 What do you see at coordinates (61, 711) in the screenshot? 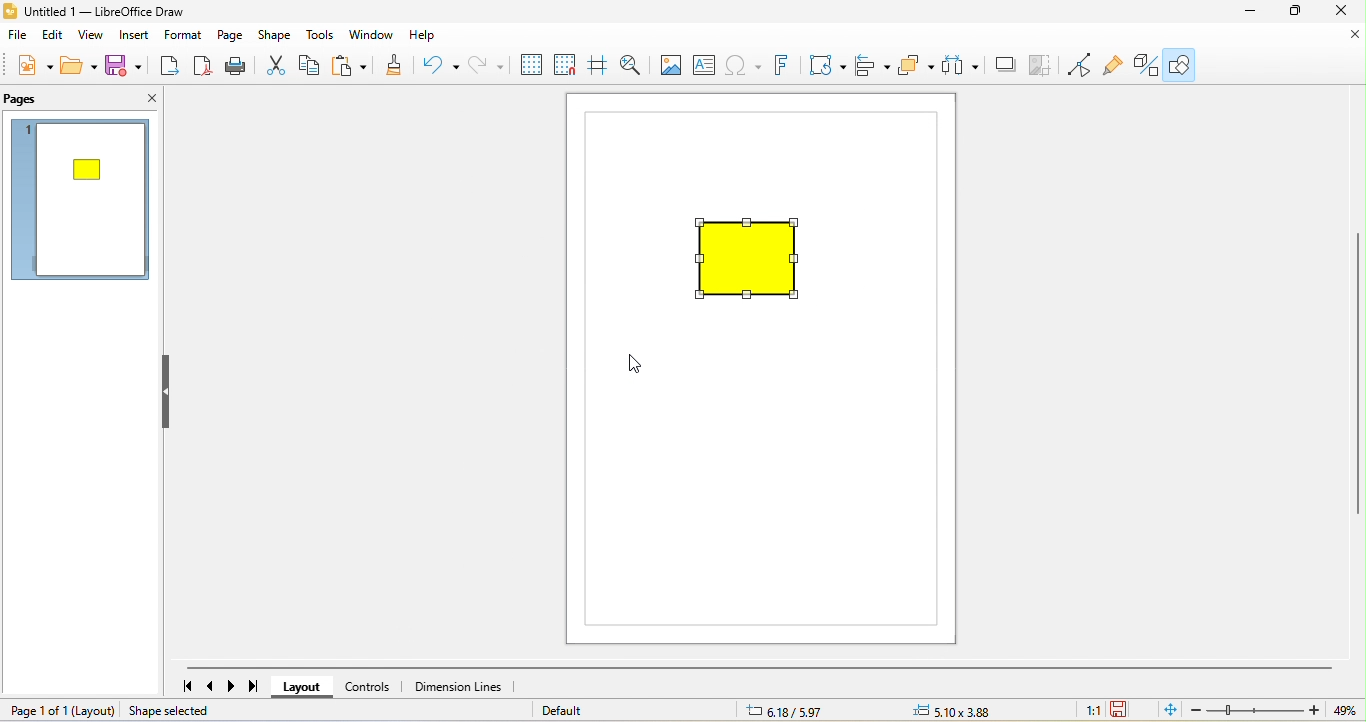
I see `page 1 of 1` at bounding box center [61, 711].